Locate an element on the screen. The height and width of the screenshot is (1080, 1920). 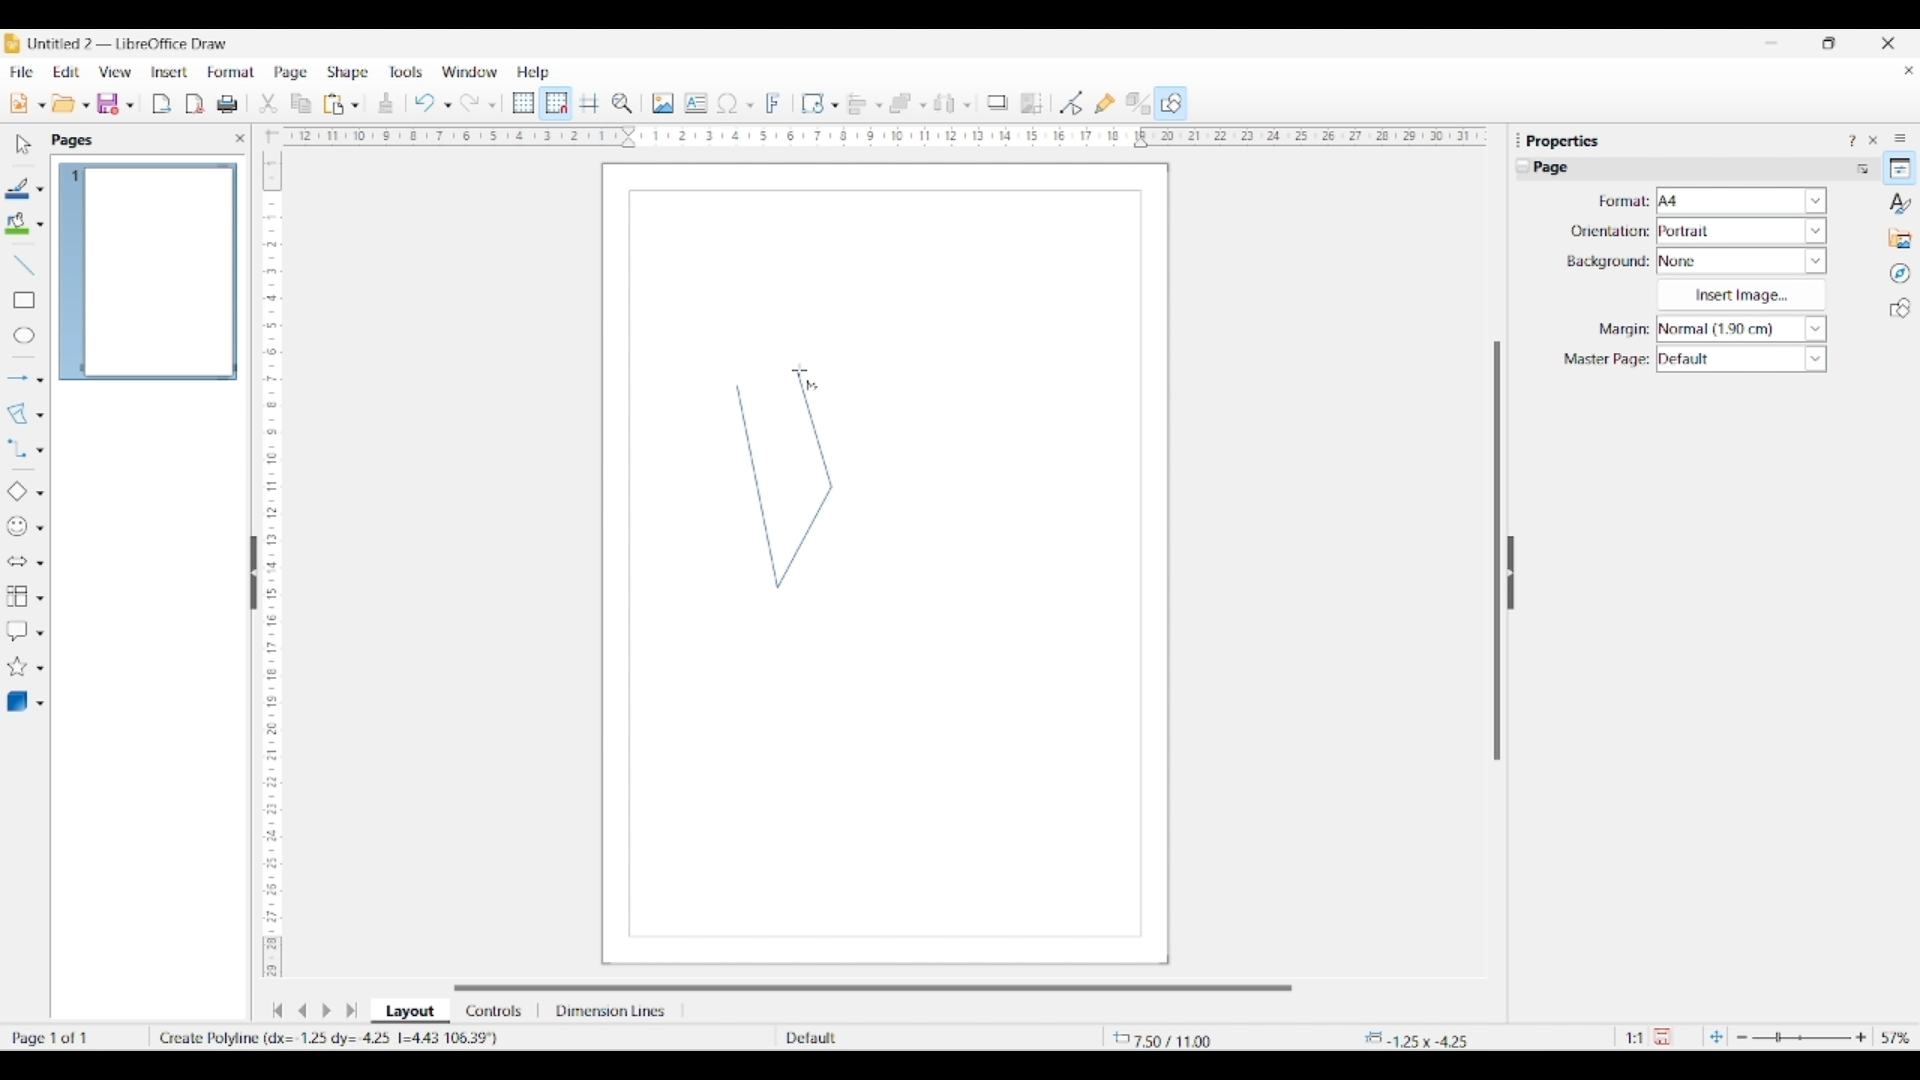
Dimension lines is located at coordinates (612, 1011).